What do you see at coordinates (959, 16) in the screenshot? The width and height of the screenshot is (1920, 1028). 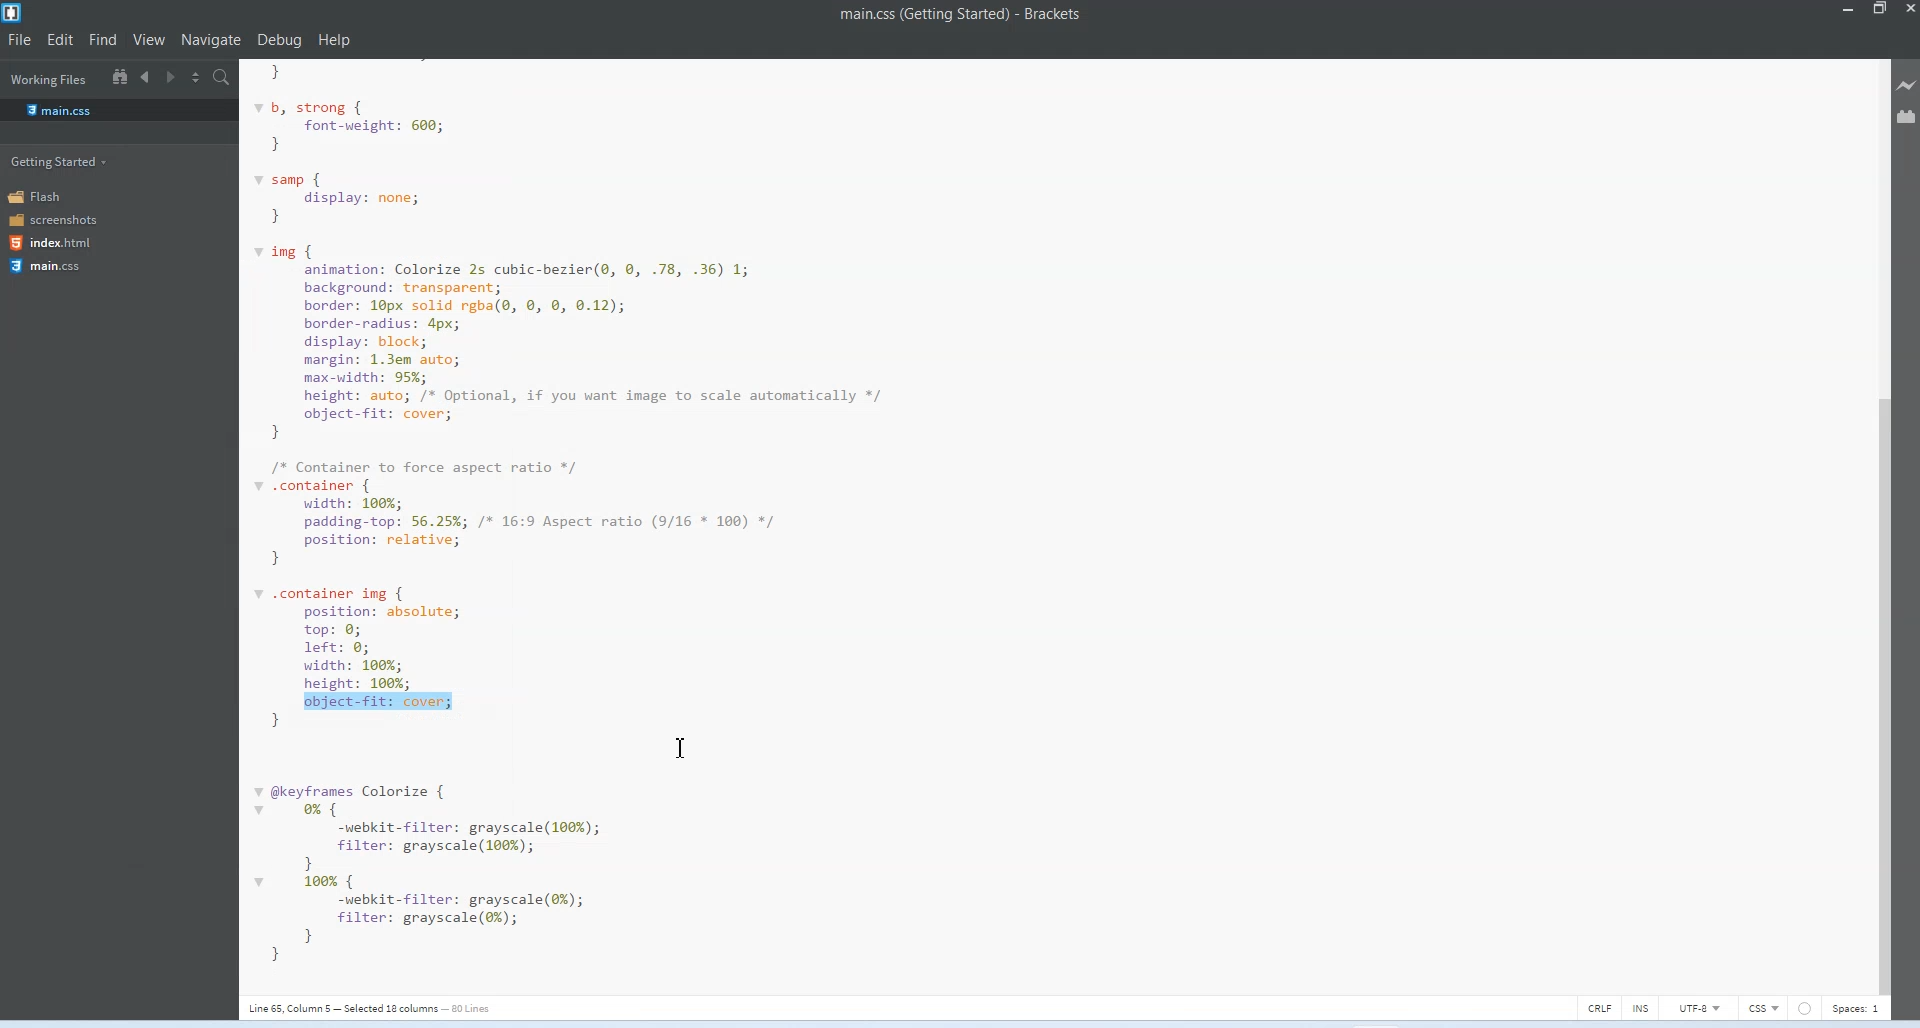 I see `| Line 65, Column 5 — Selected 12 columas — 50 Lines.` at bounding box center [959, 16].